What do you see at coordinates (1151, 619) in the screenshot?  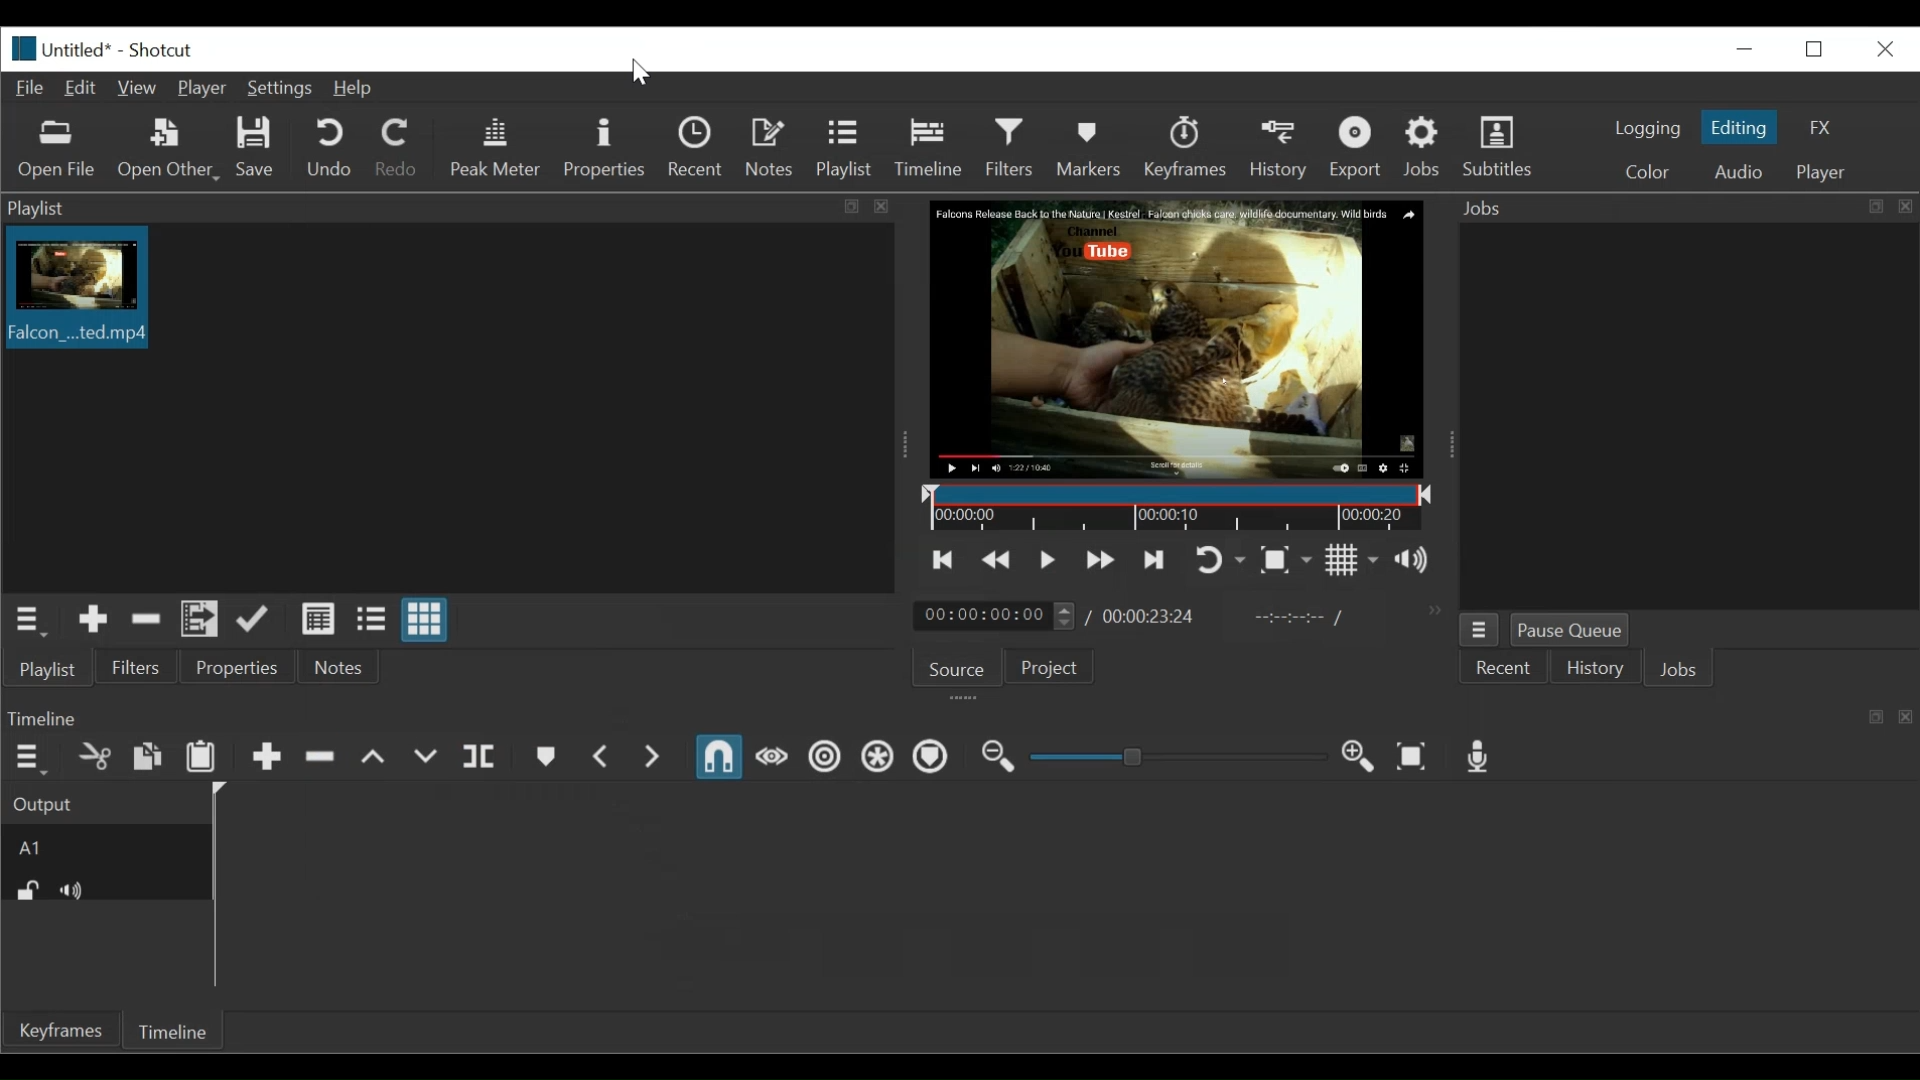 I see `00:00:23:24` at bounding box center [1151, 619].